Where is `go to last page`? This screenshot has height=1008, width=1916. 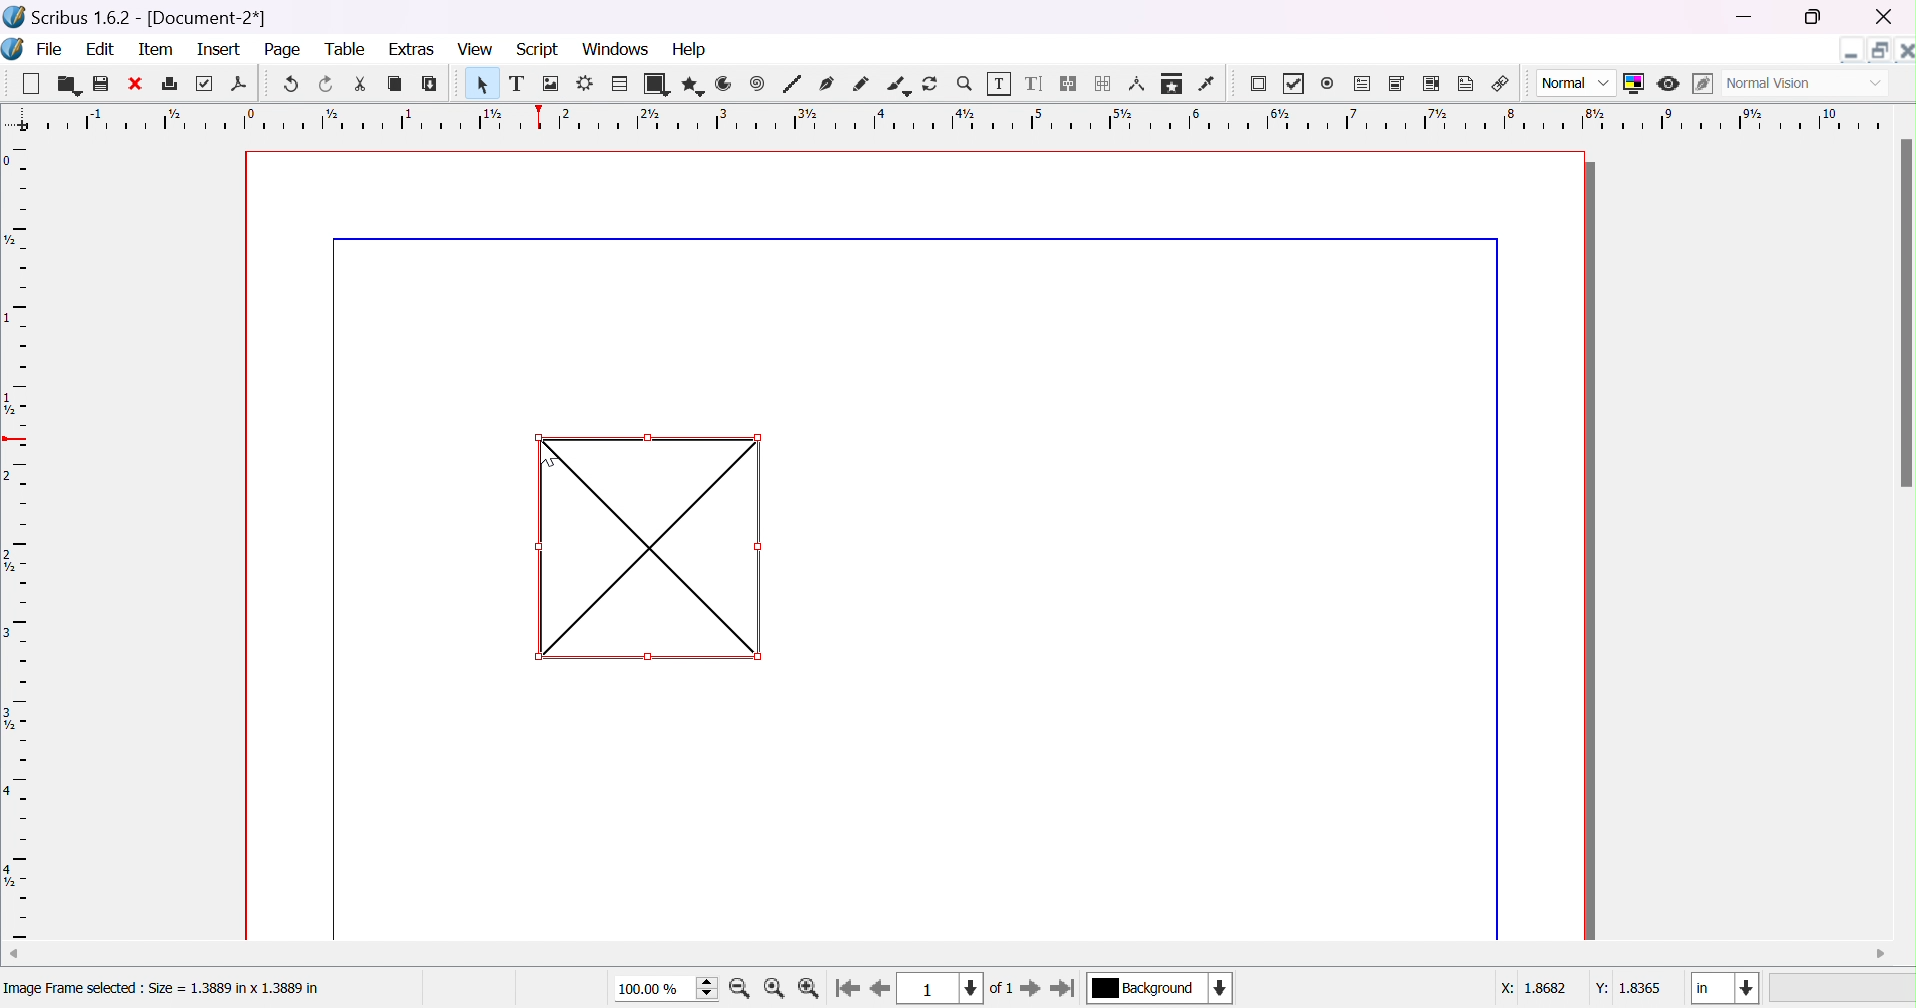 go to last page is located at coordinates (1064, 988).